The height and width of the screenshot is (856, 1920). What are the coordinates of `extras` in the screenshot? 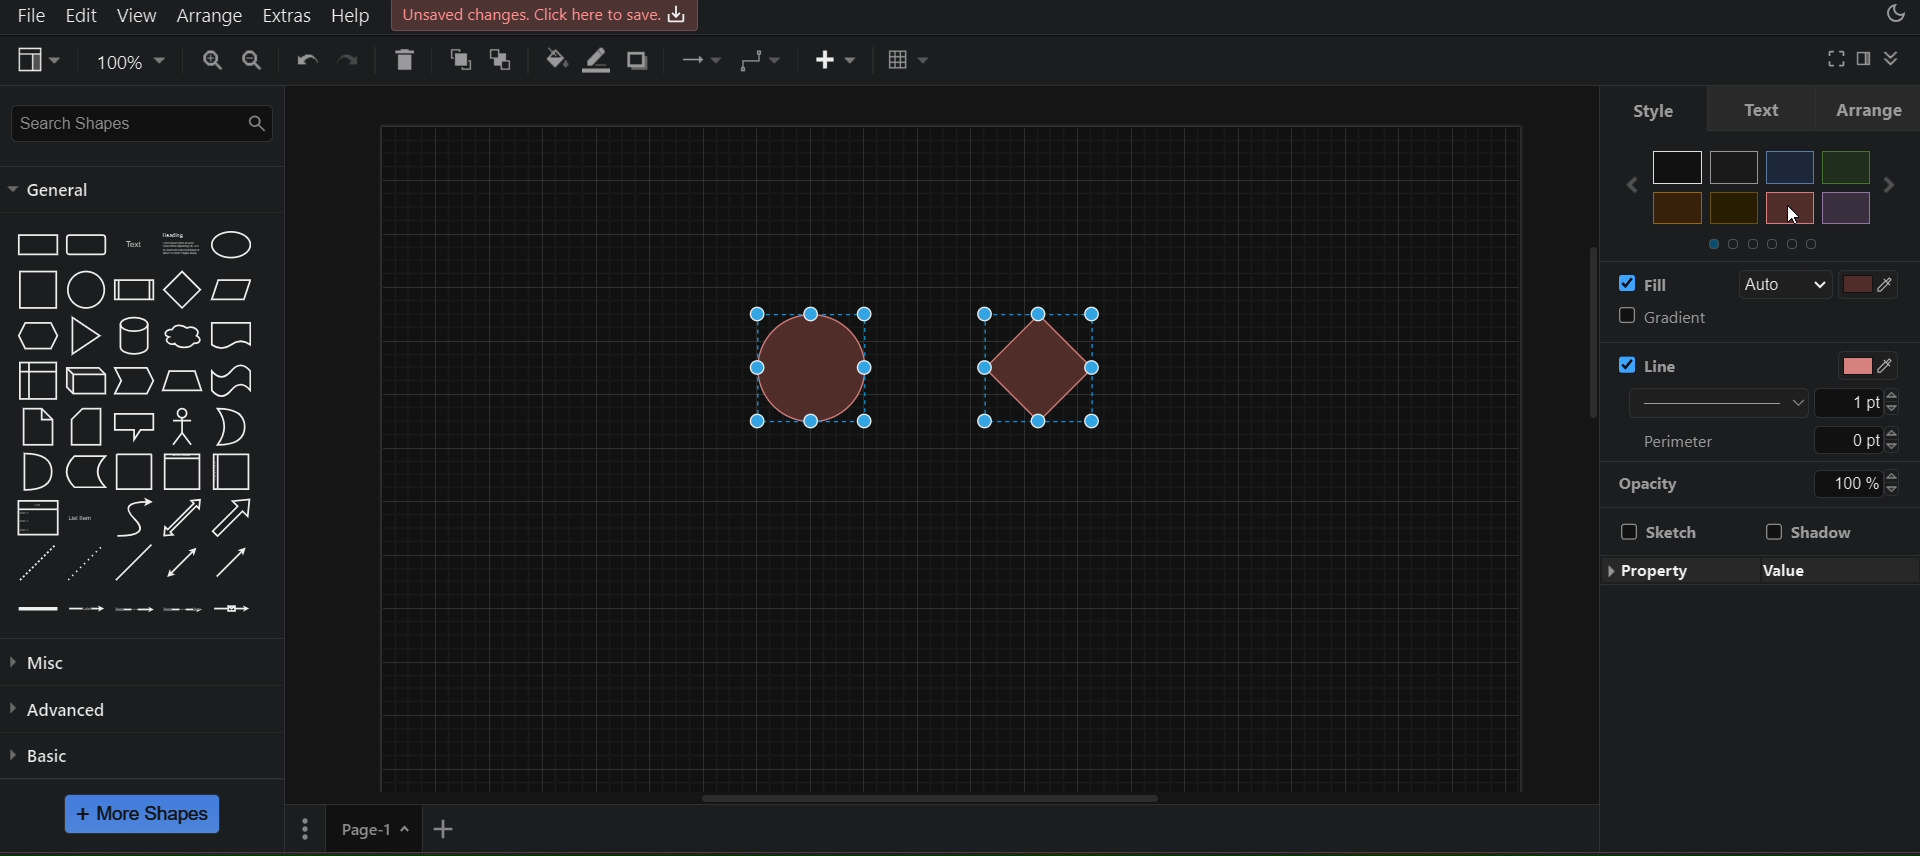 It's located at (284, 15).